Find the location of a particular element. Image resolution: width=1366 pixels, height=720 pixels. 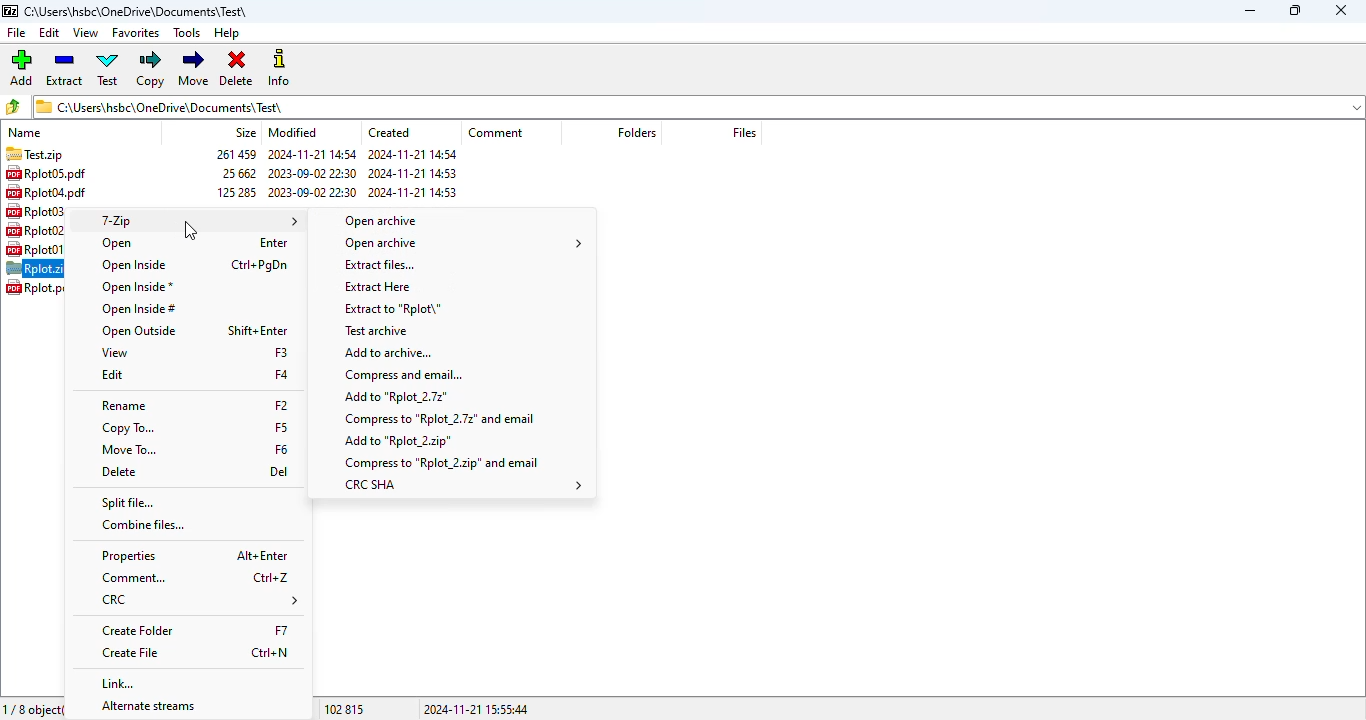

shortcut for rename is located at coordinates (281, 403).